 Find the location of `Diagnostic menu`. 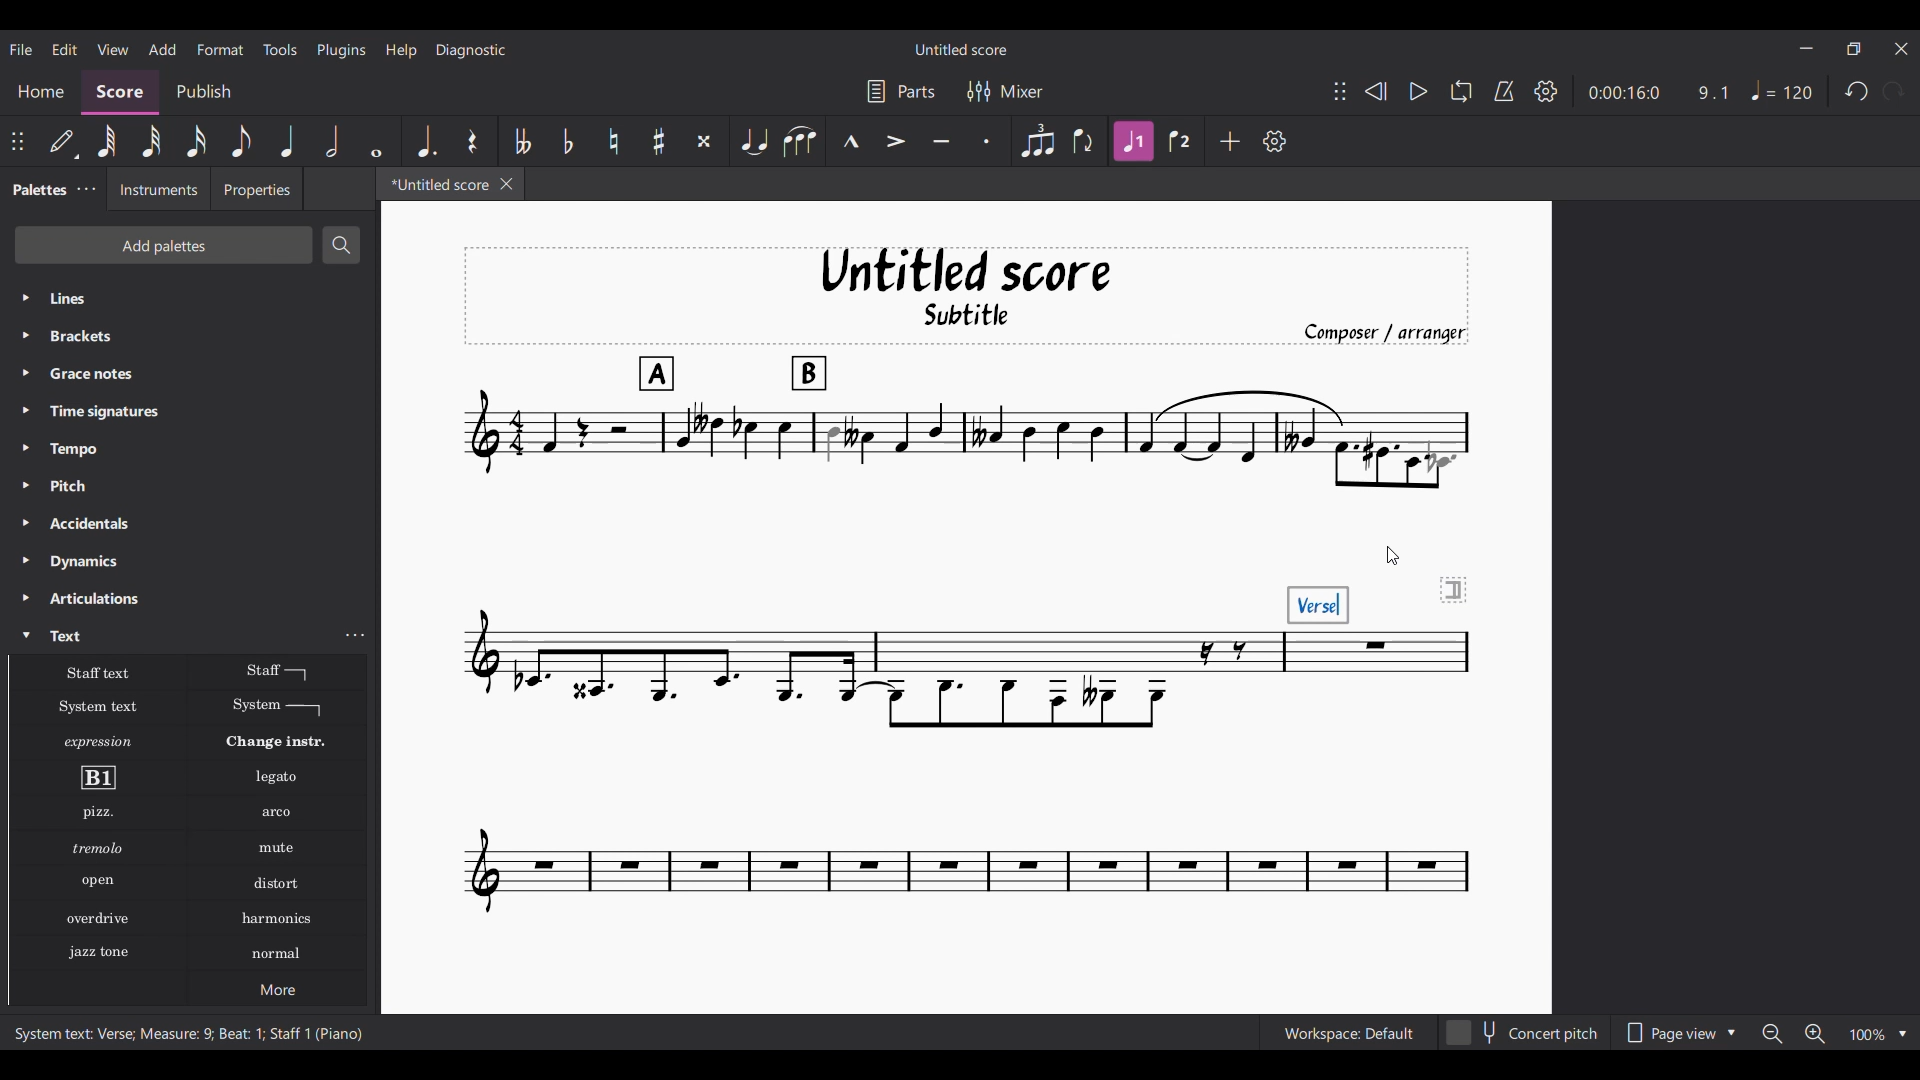

Diagnostic menu is located at coordinates (472, 50).